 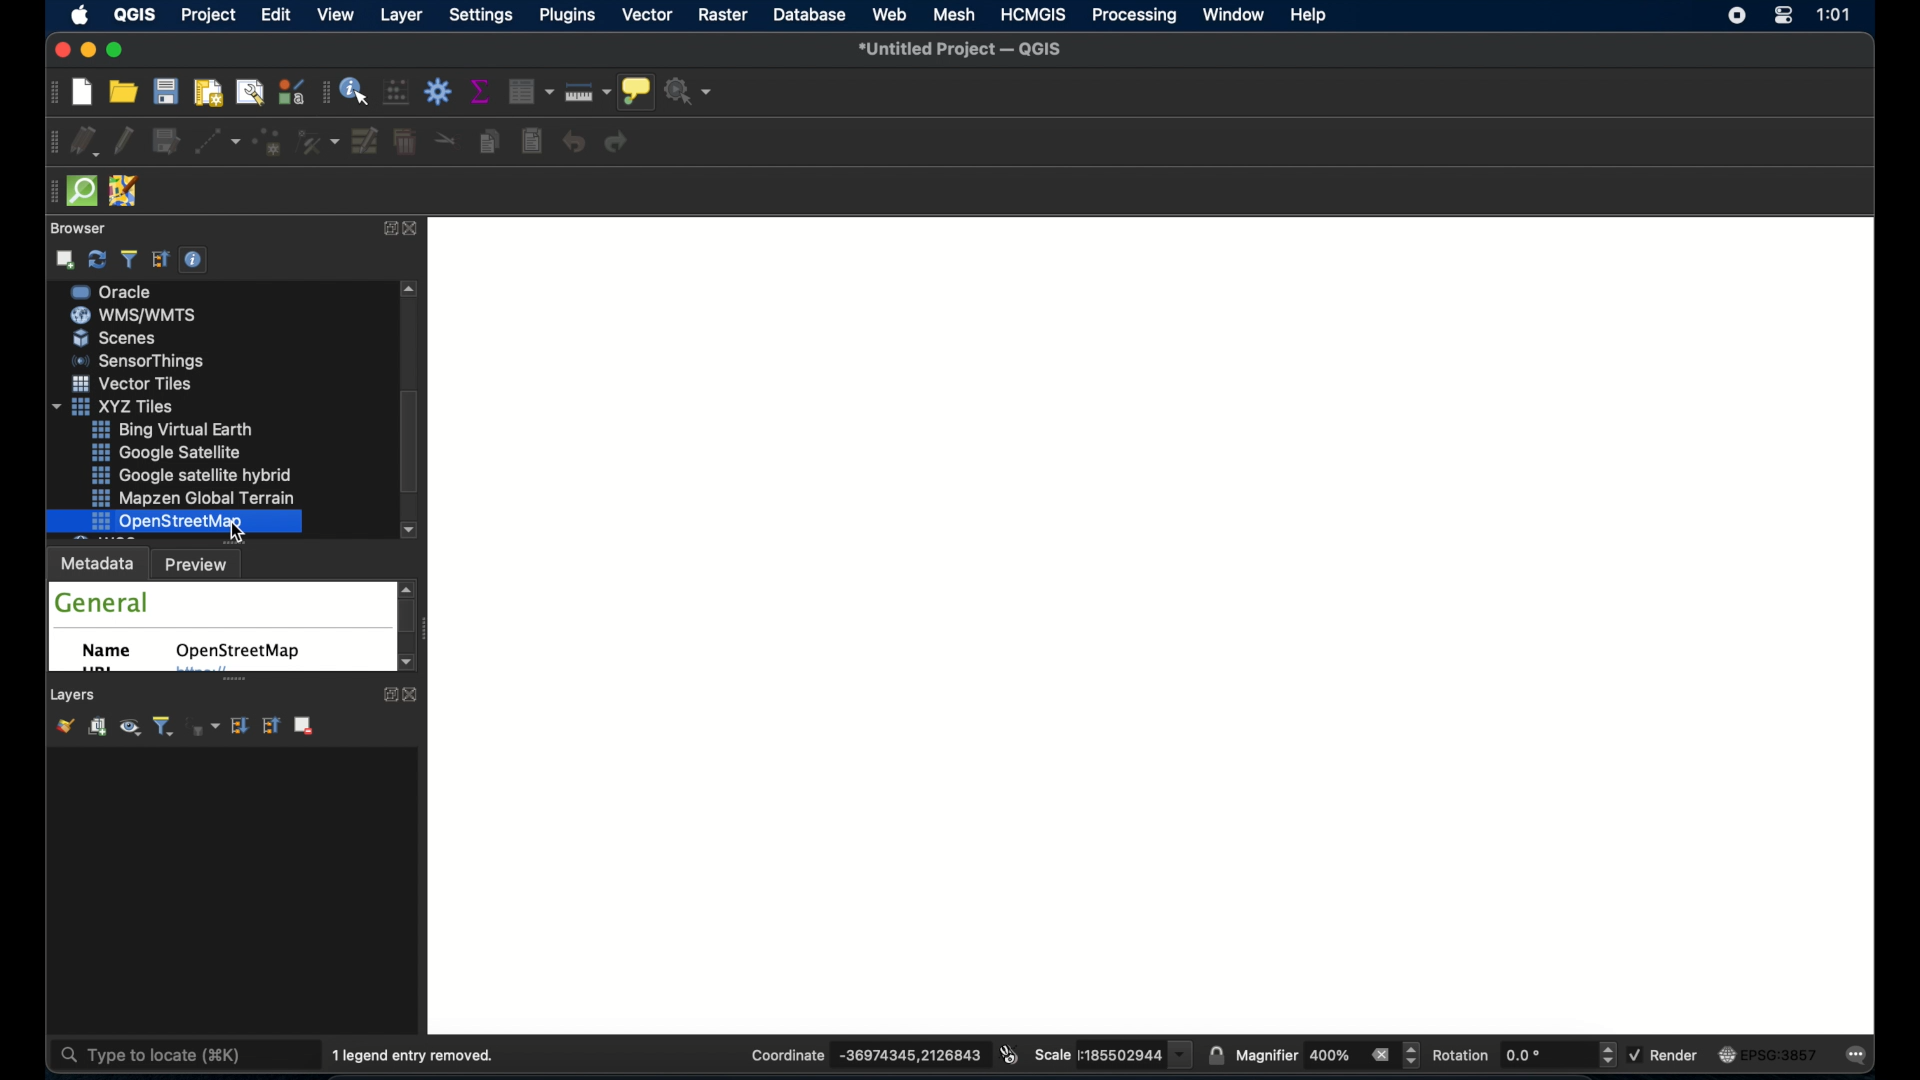 What do you see at coordinates (413, 230) in the screenshot?
I see `close` at bounding box center [413, 230].